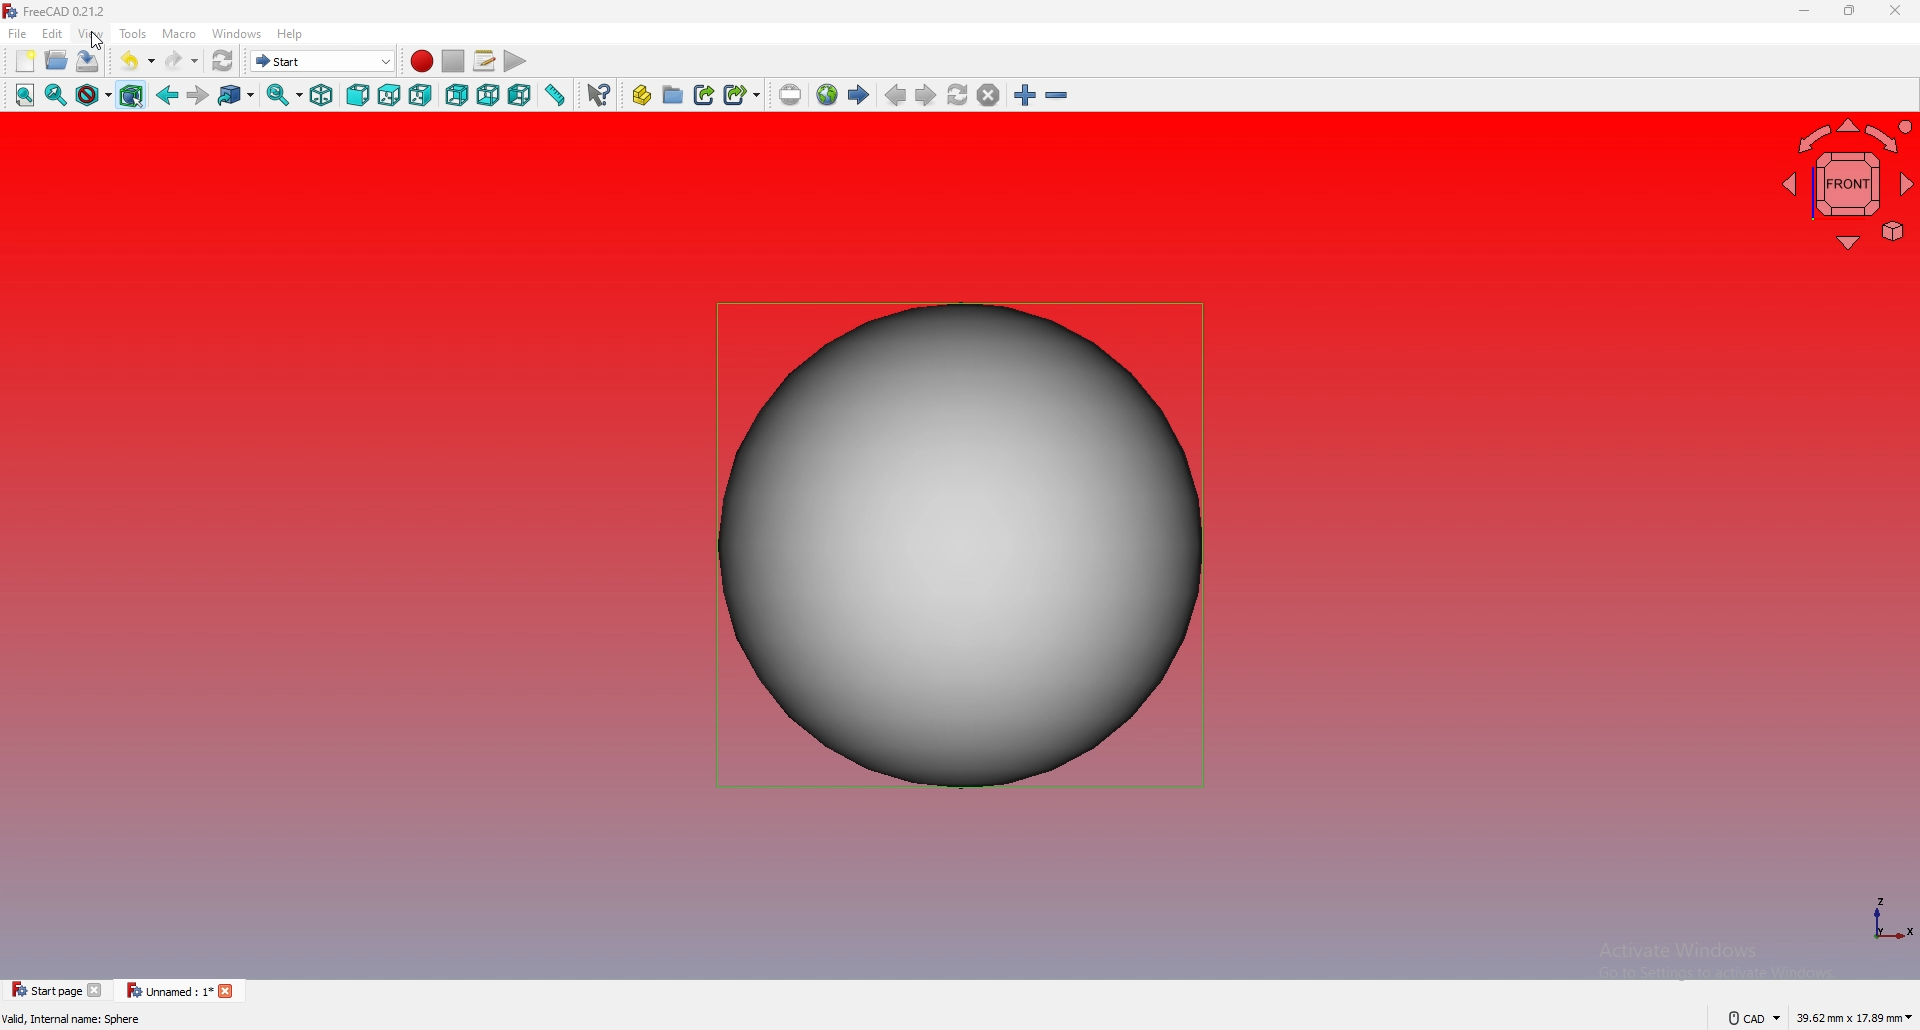 This screenshot has width=1920, height=1030. I want to click on fit all, so click(25, 96).